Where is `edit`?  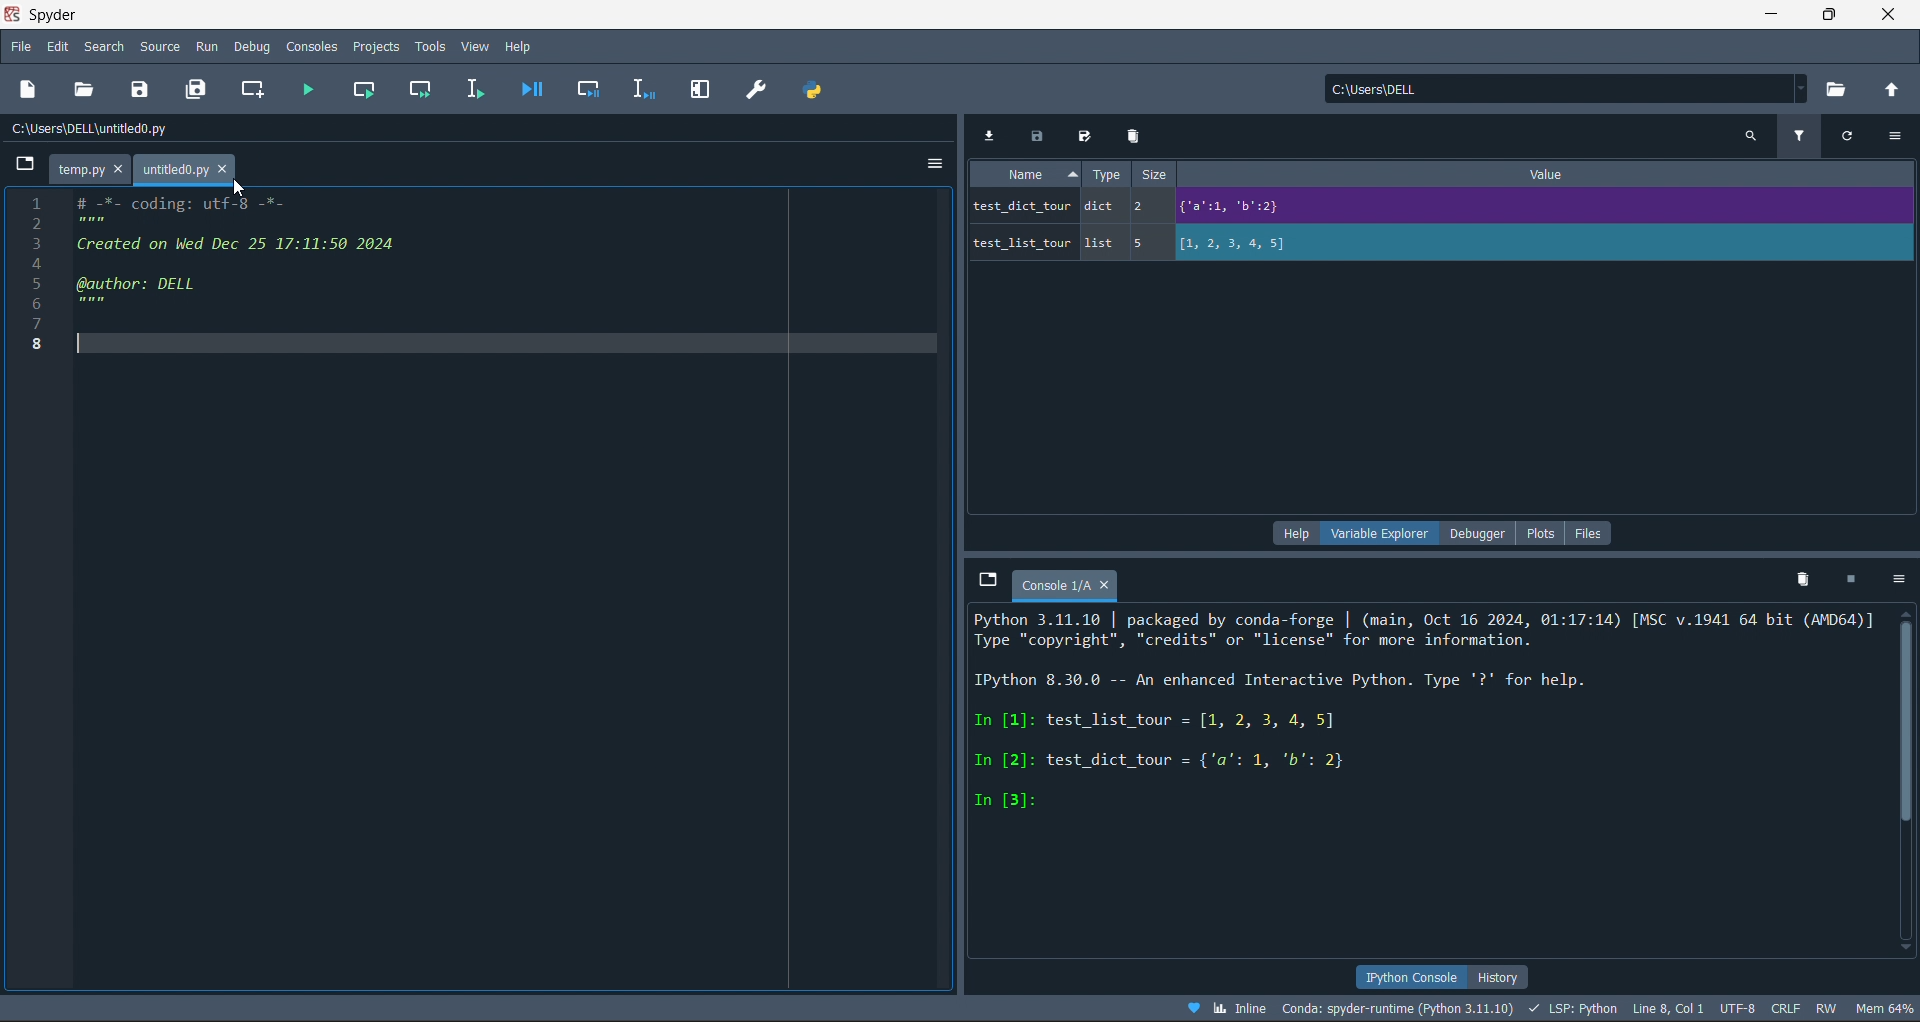
edit is located at coordinates (59, 48).